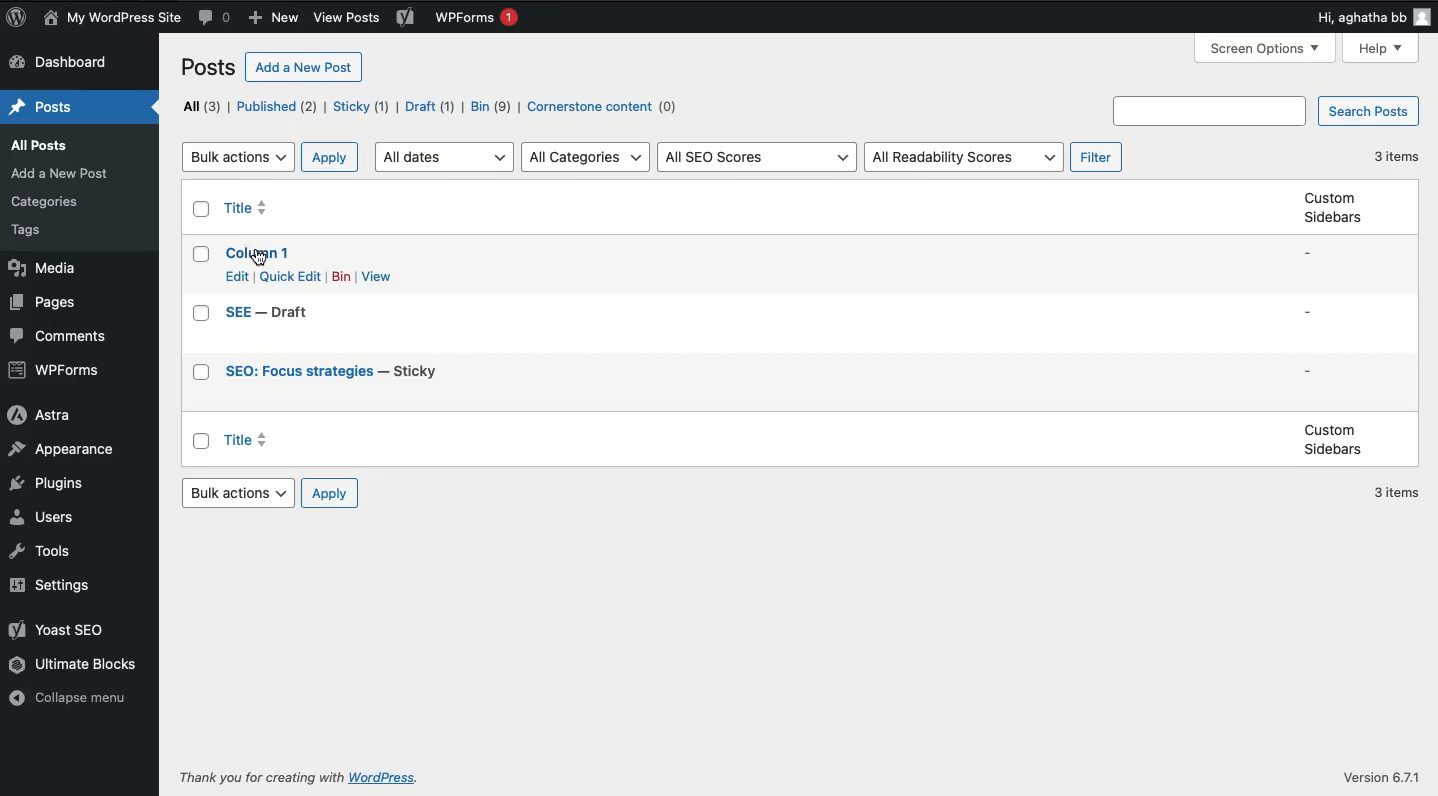 This screenshot has height=796, width=1438. I want to click on Sticky, so click(361, 108).